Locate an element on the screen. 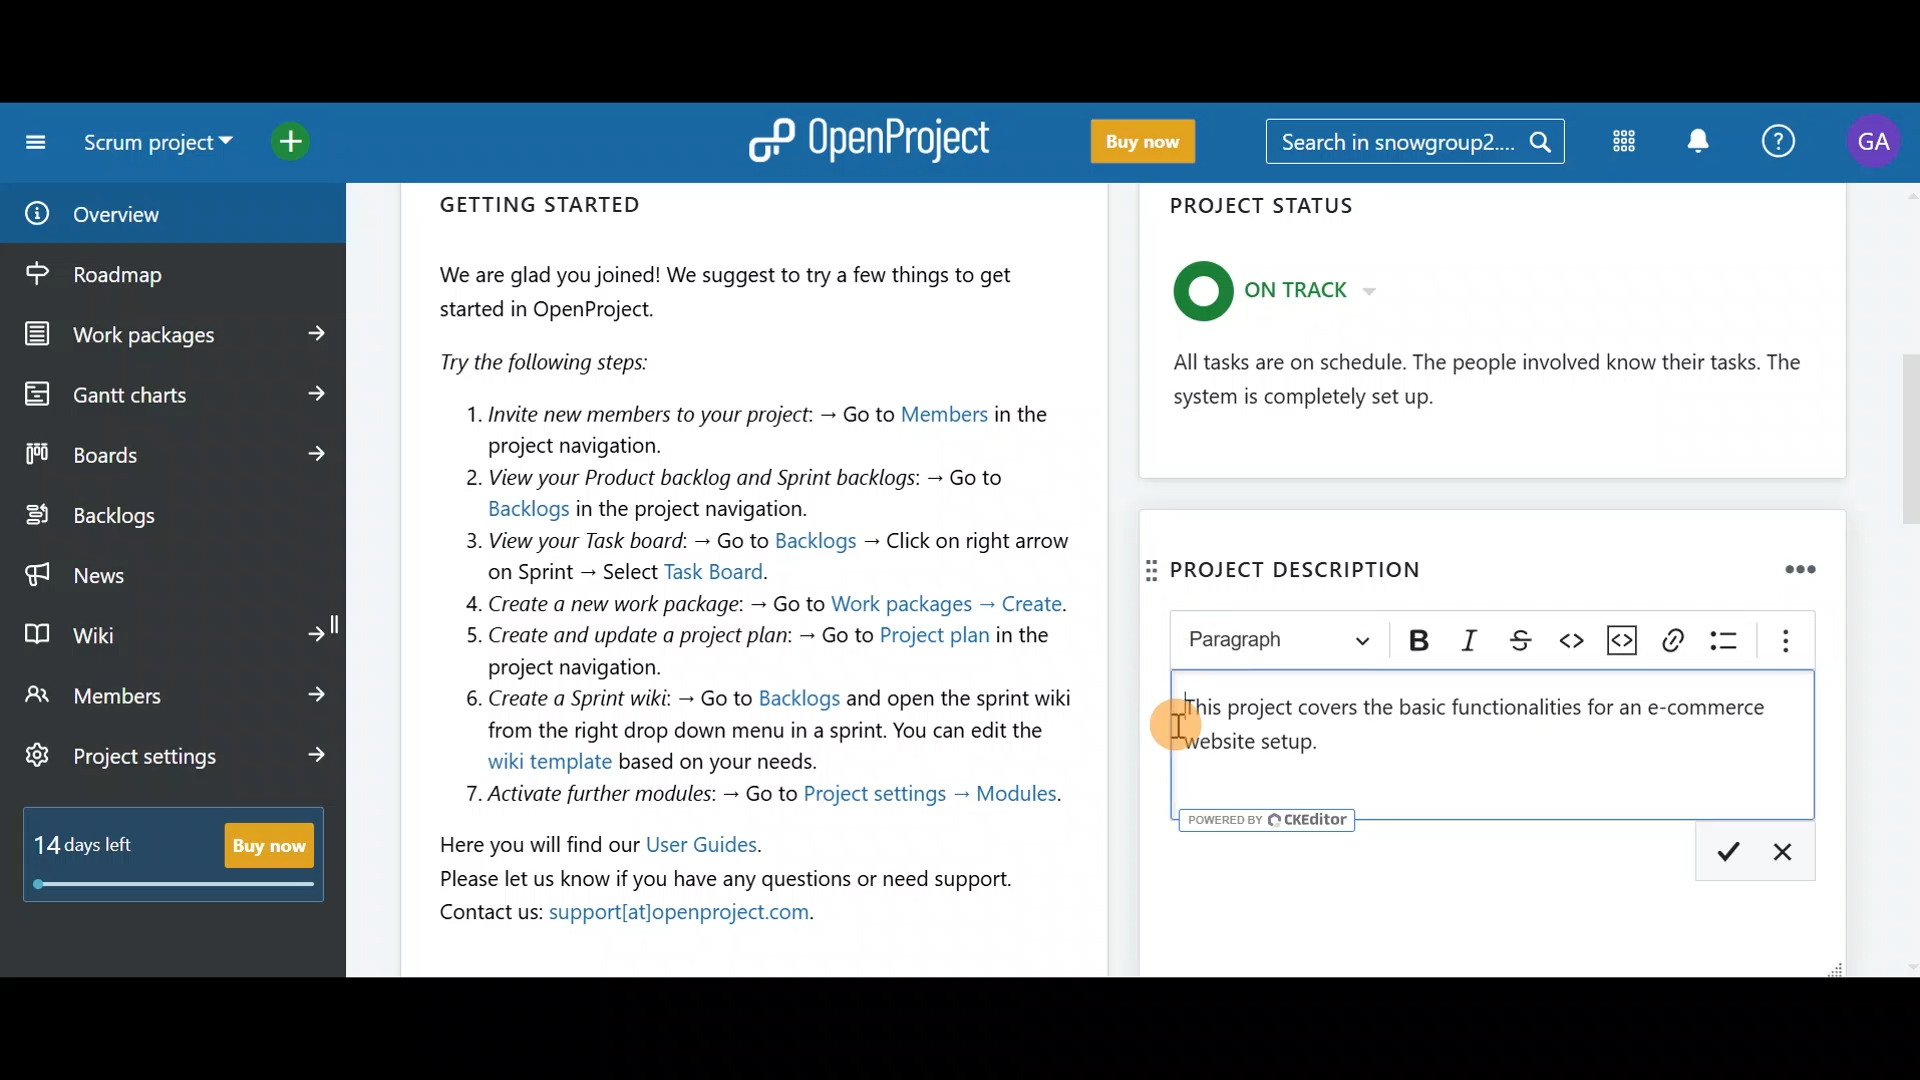  Account name is located at coordinates (1878, 142).